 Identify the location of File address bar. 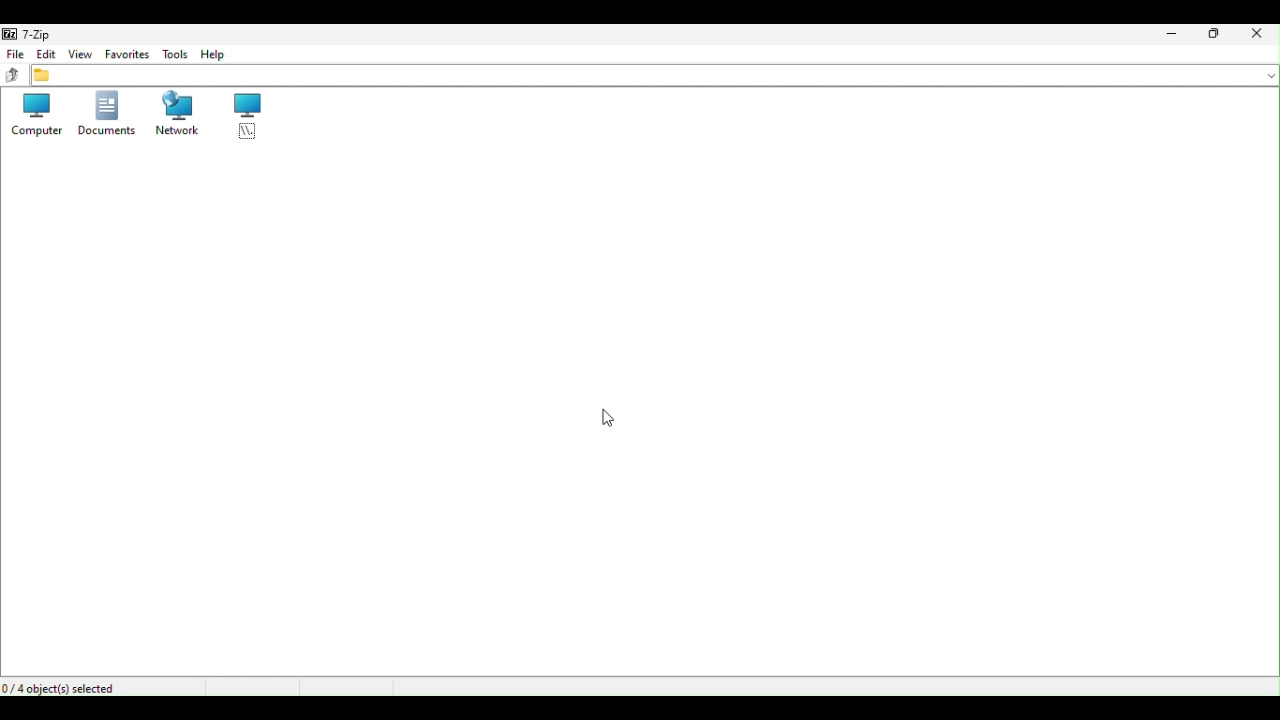
(657, 76).